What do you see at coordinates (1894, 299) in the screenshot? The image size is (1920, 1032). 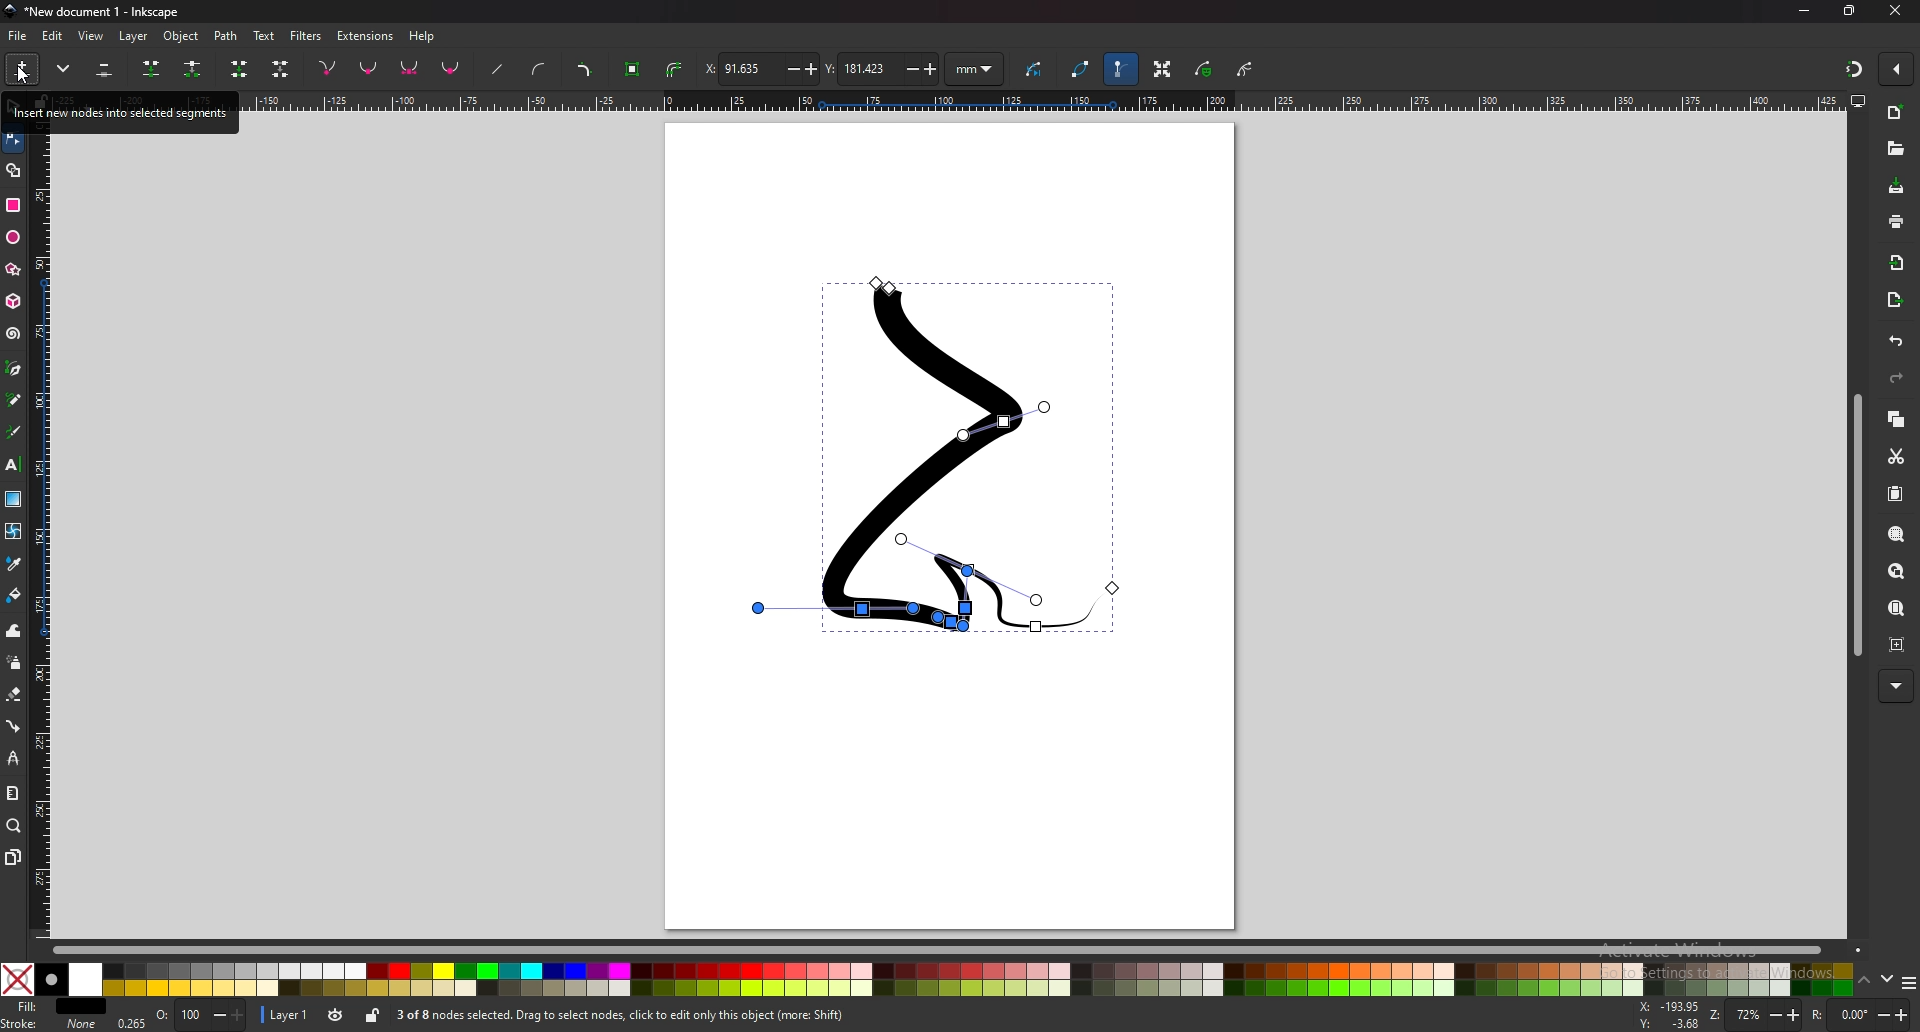 I see `export` at bounding box center [1894, 299].